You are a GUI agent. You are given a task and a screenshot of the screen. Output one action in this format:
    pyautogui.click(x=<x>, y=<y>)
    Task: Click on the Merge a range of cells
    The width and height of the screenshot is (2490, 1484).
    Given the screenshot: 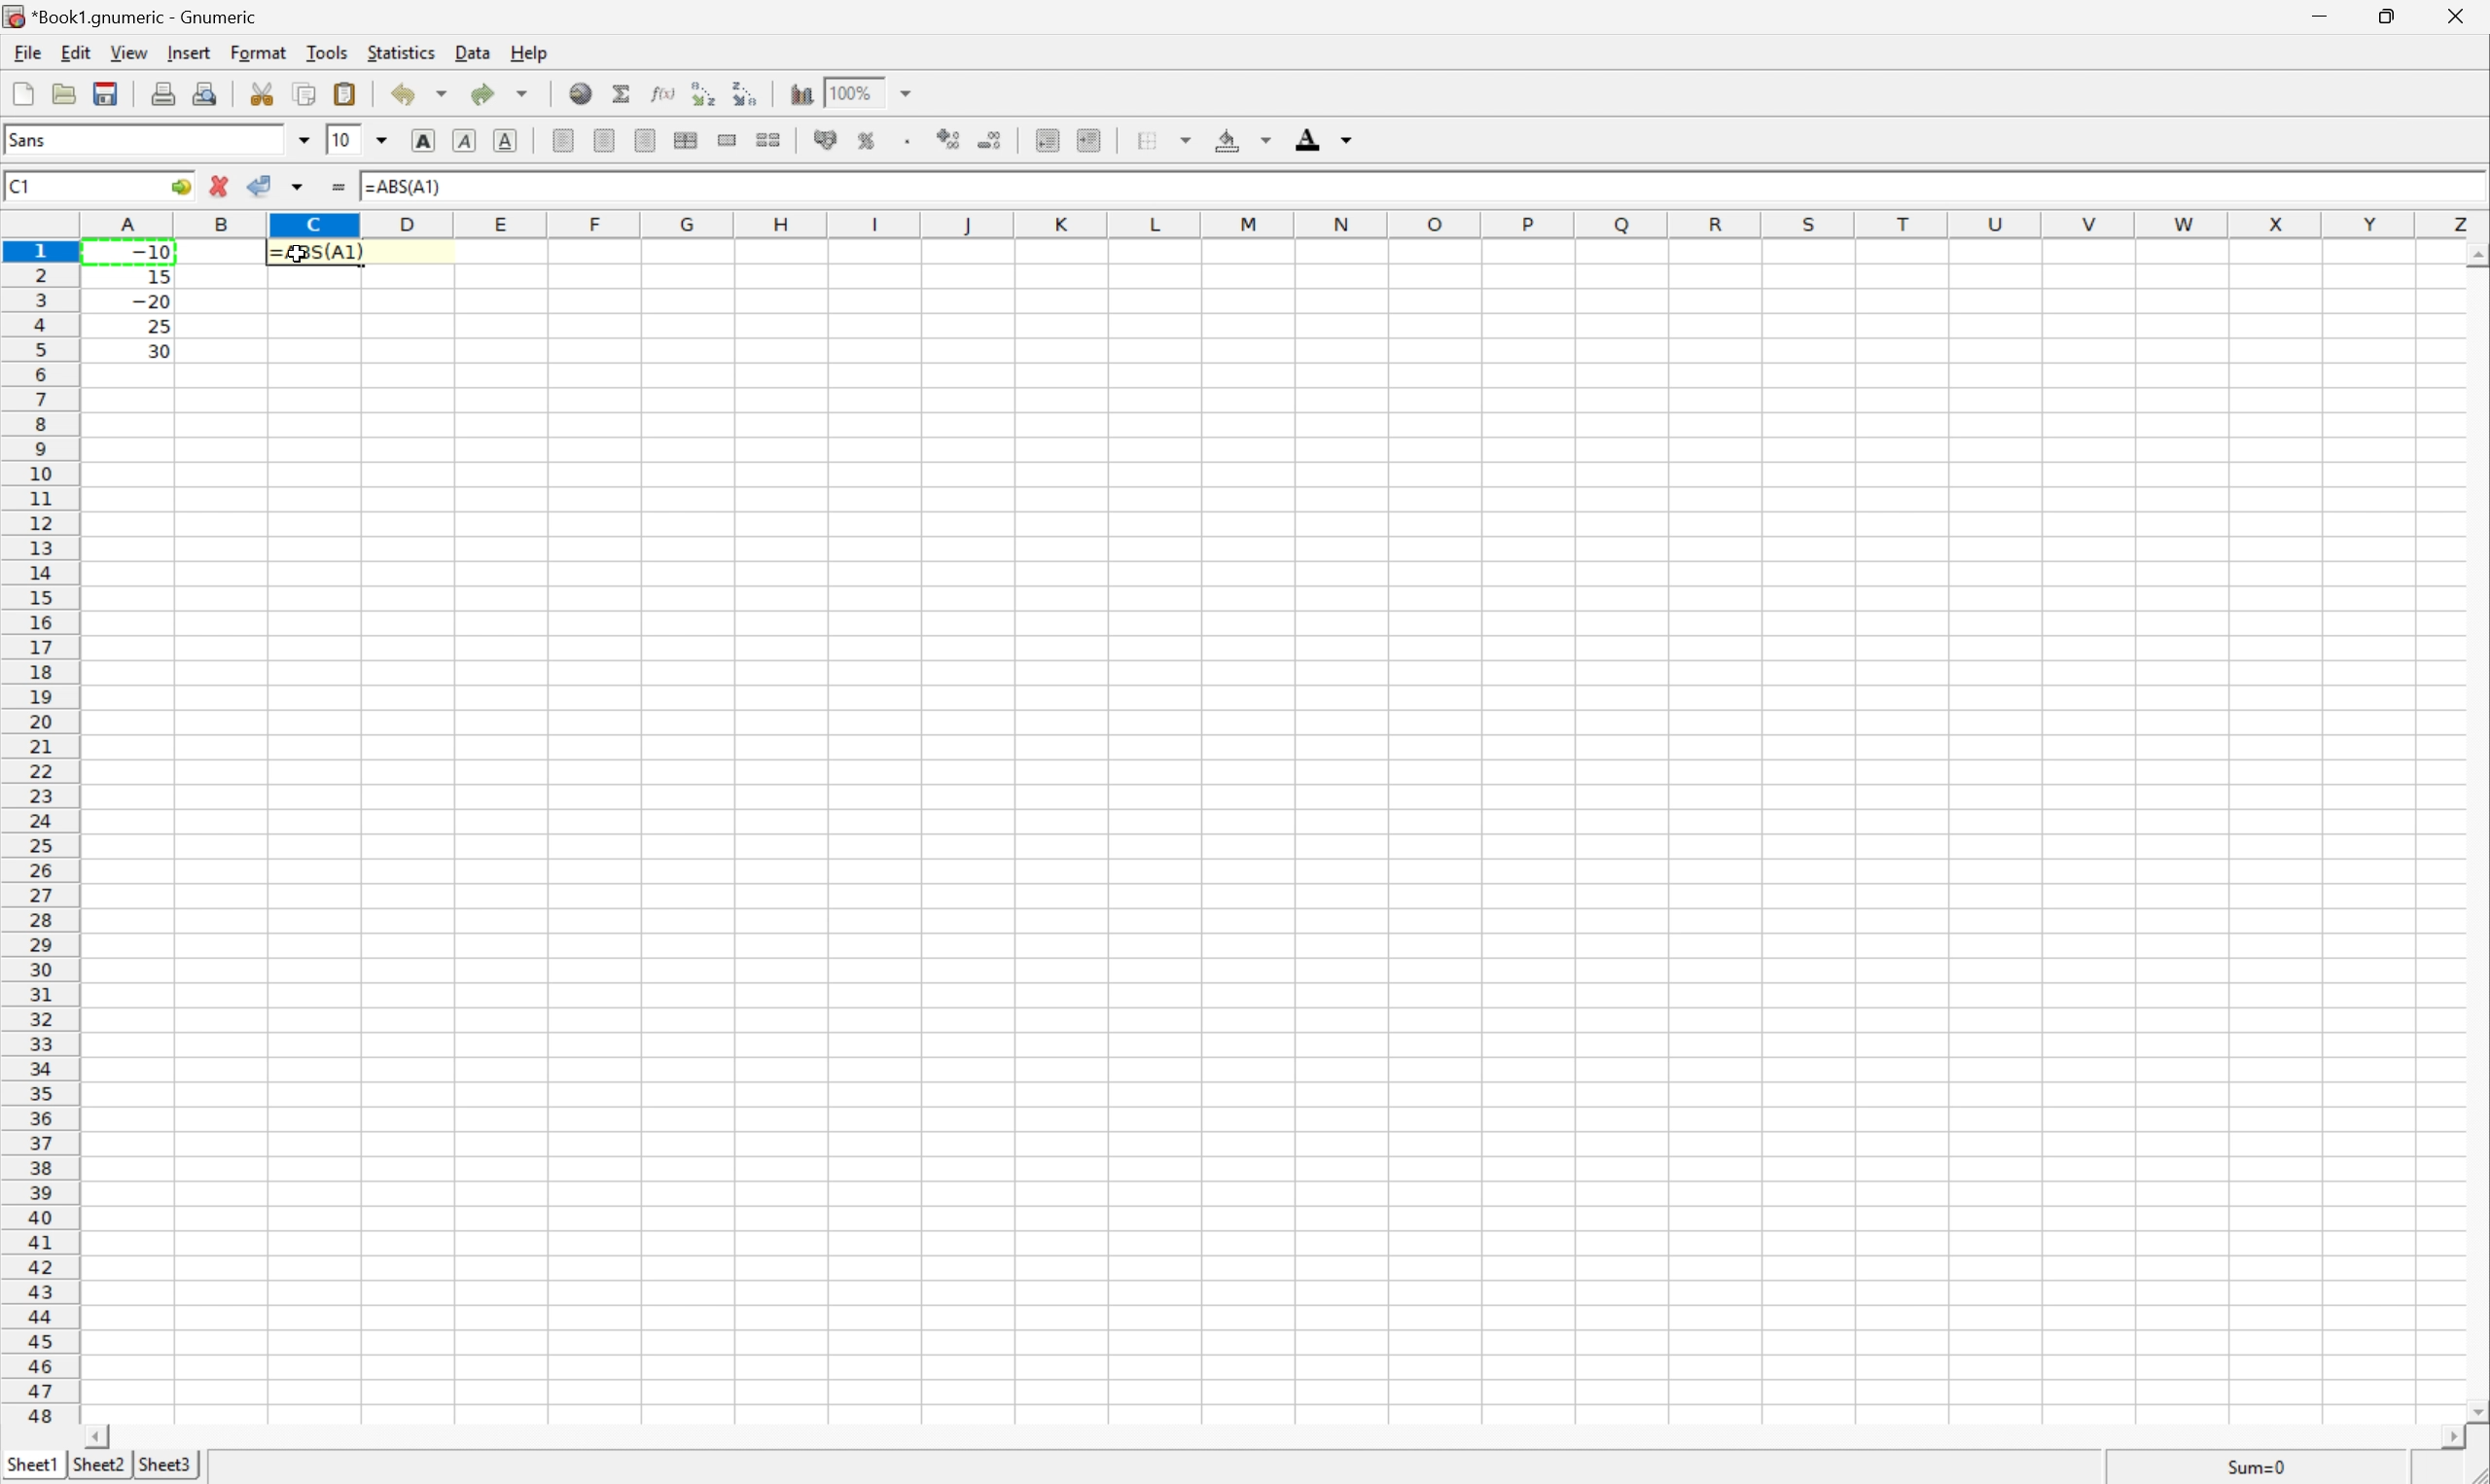 What is the action you would take?
    pyautogui.click(x=730, y=140)
    